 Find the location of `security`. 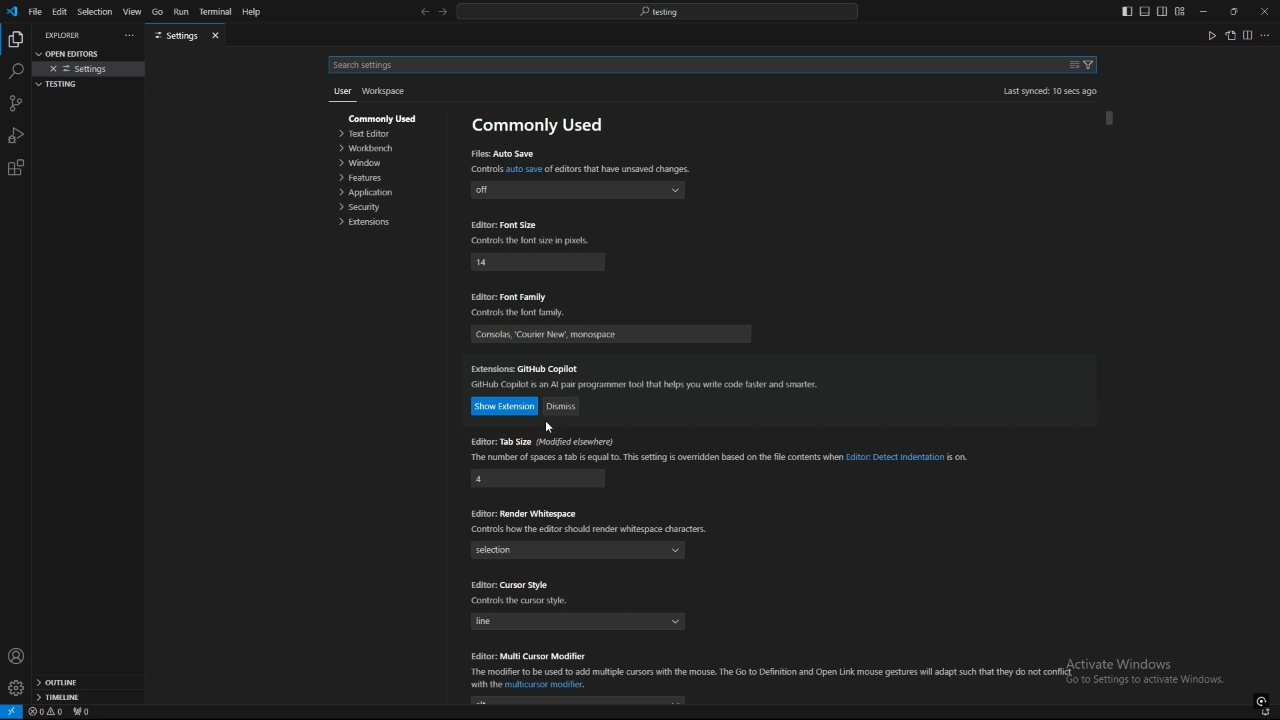

security is located at coordinates (386, 207).